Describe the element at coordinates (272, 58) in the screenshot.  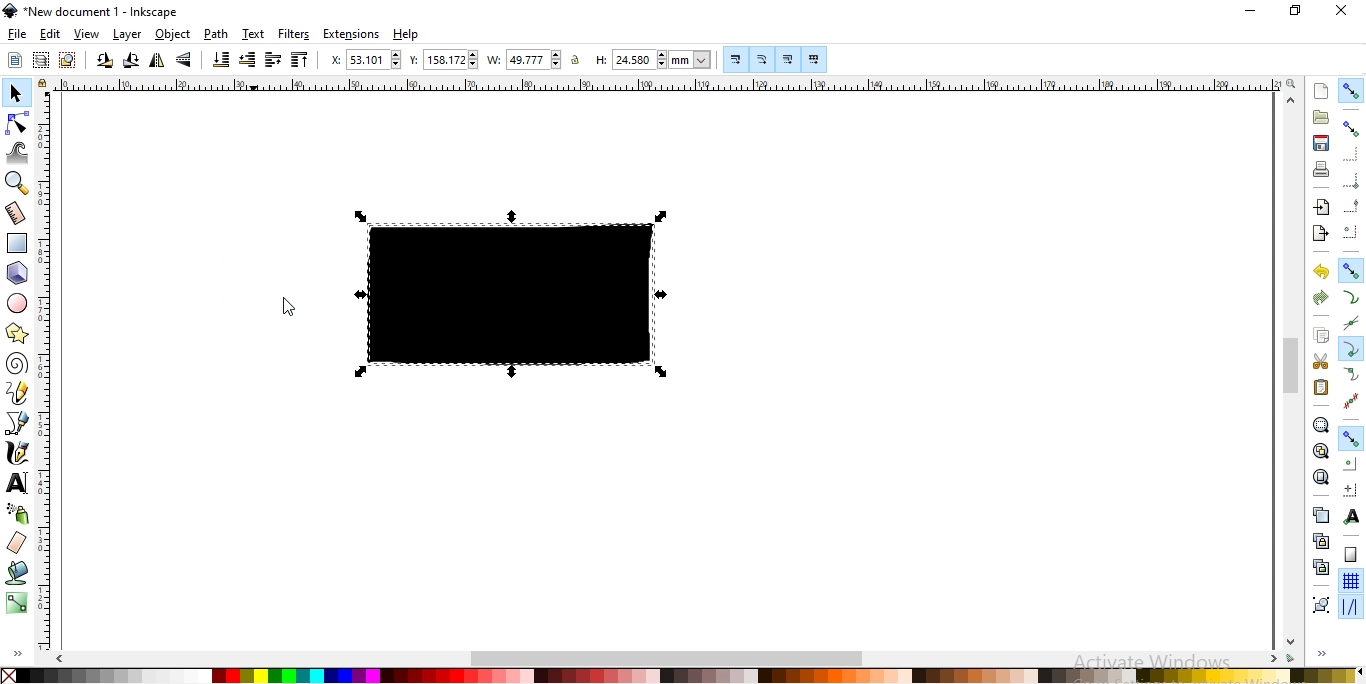
I see `raise selection one step` at that location.